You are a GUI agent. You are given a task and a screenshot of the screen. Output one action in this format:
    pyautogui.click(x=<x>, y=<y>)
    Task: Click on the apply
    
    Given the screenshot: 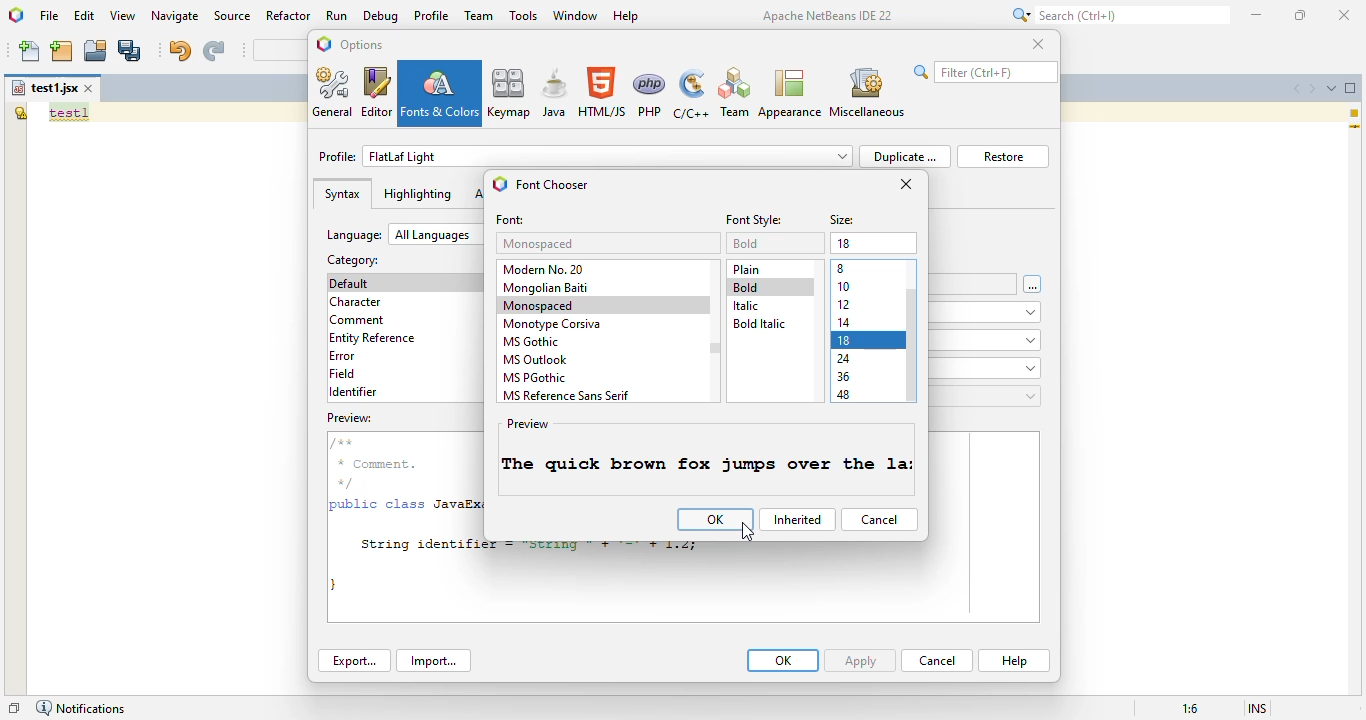 What is the action you would take?
    pyautogui.click(x=862, y=660)
    